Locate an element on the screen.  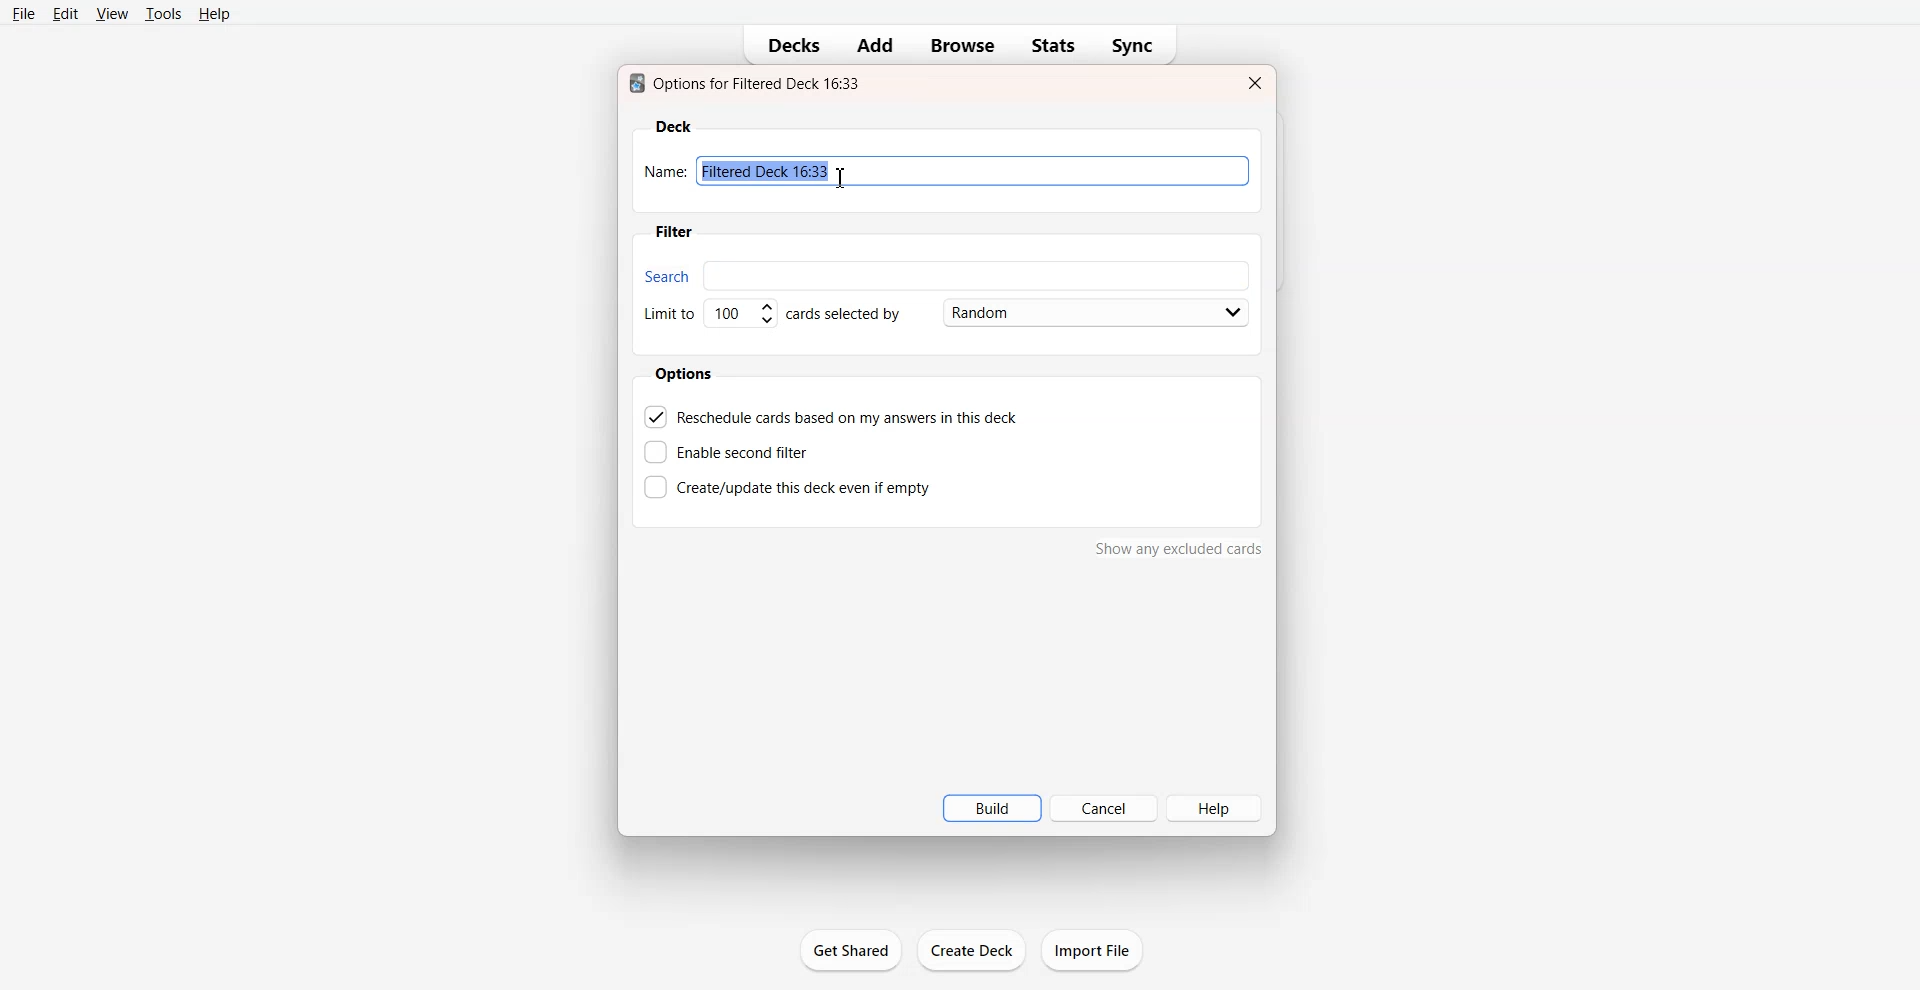
Reschedule cards based on my answer is located at coordinates (833, 416).